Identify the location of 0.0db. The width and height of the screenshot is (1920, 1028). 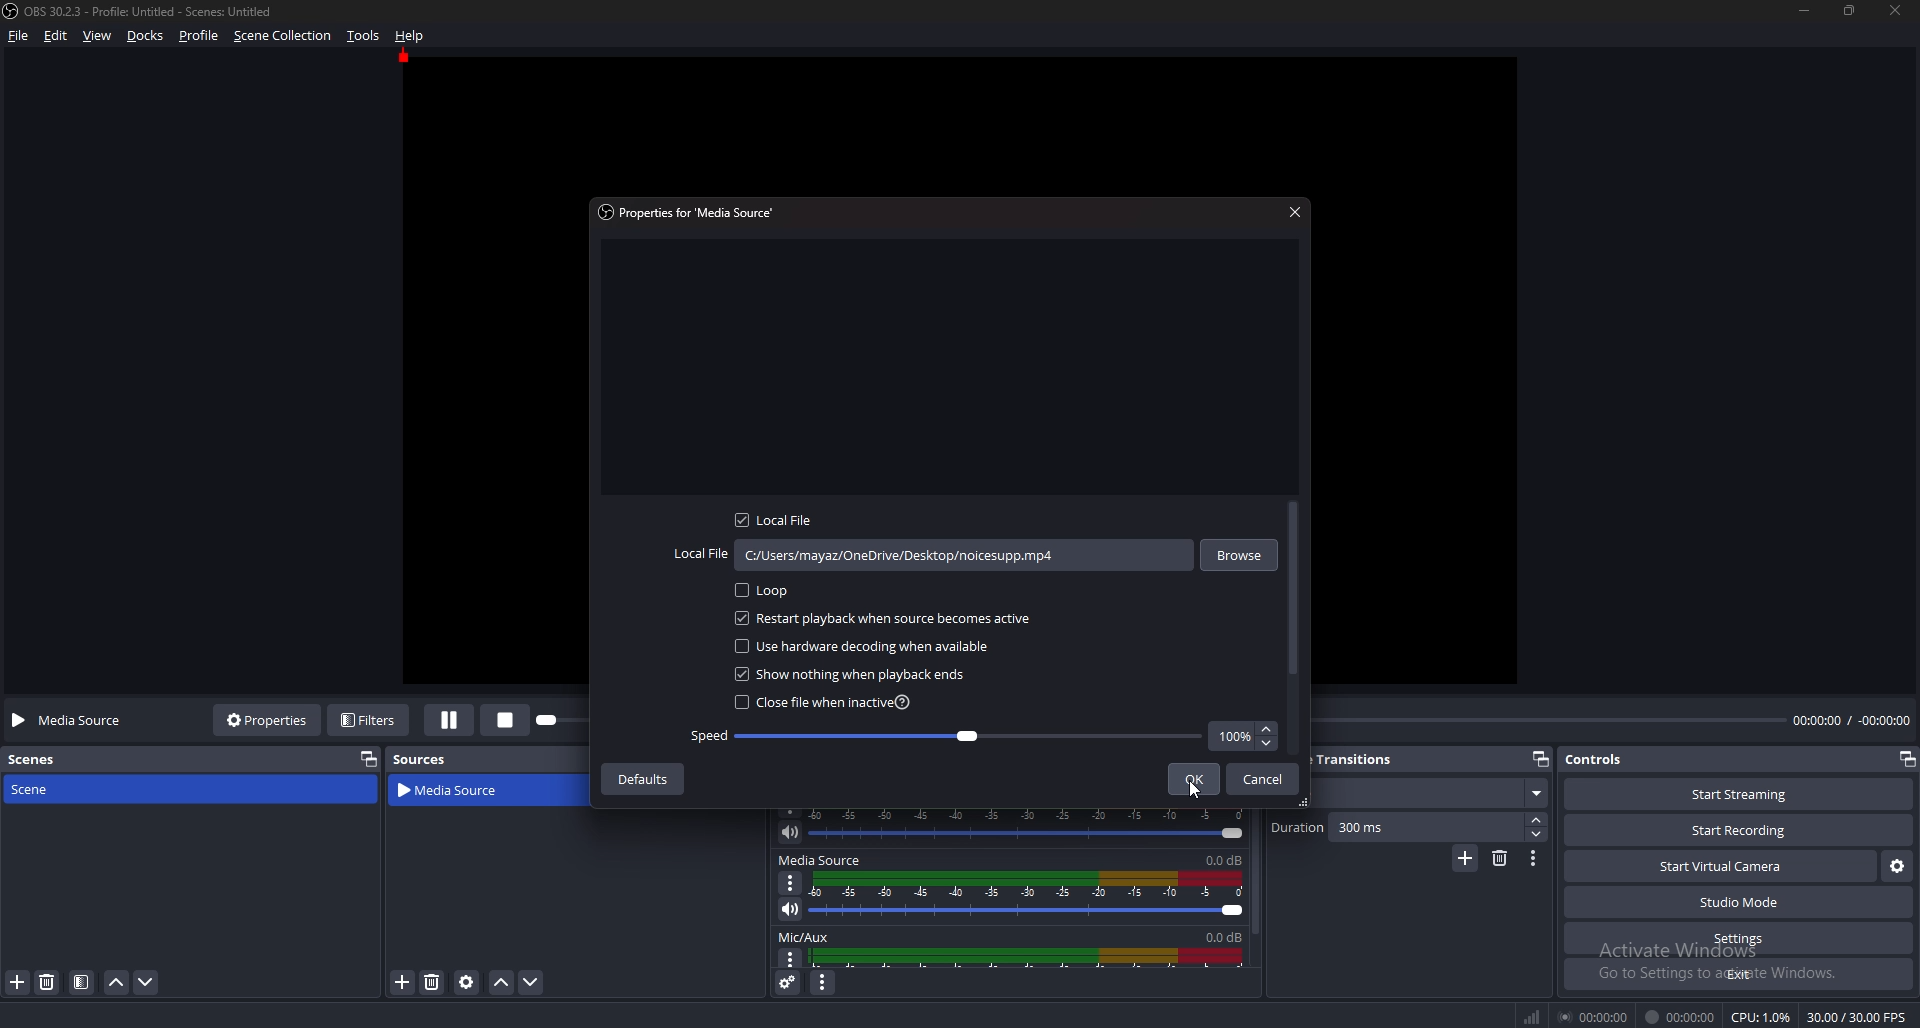
(1219, 934).